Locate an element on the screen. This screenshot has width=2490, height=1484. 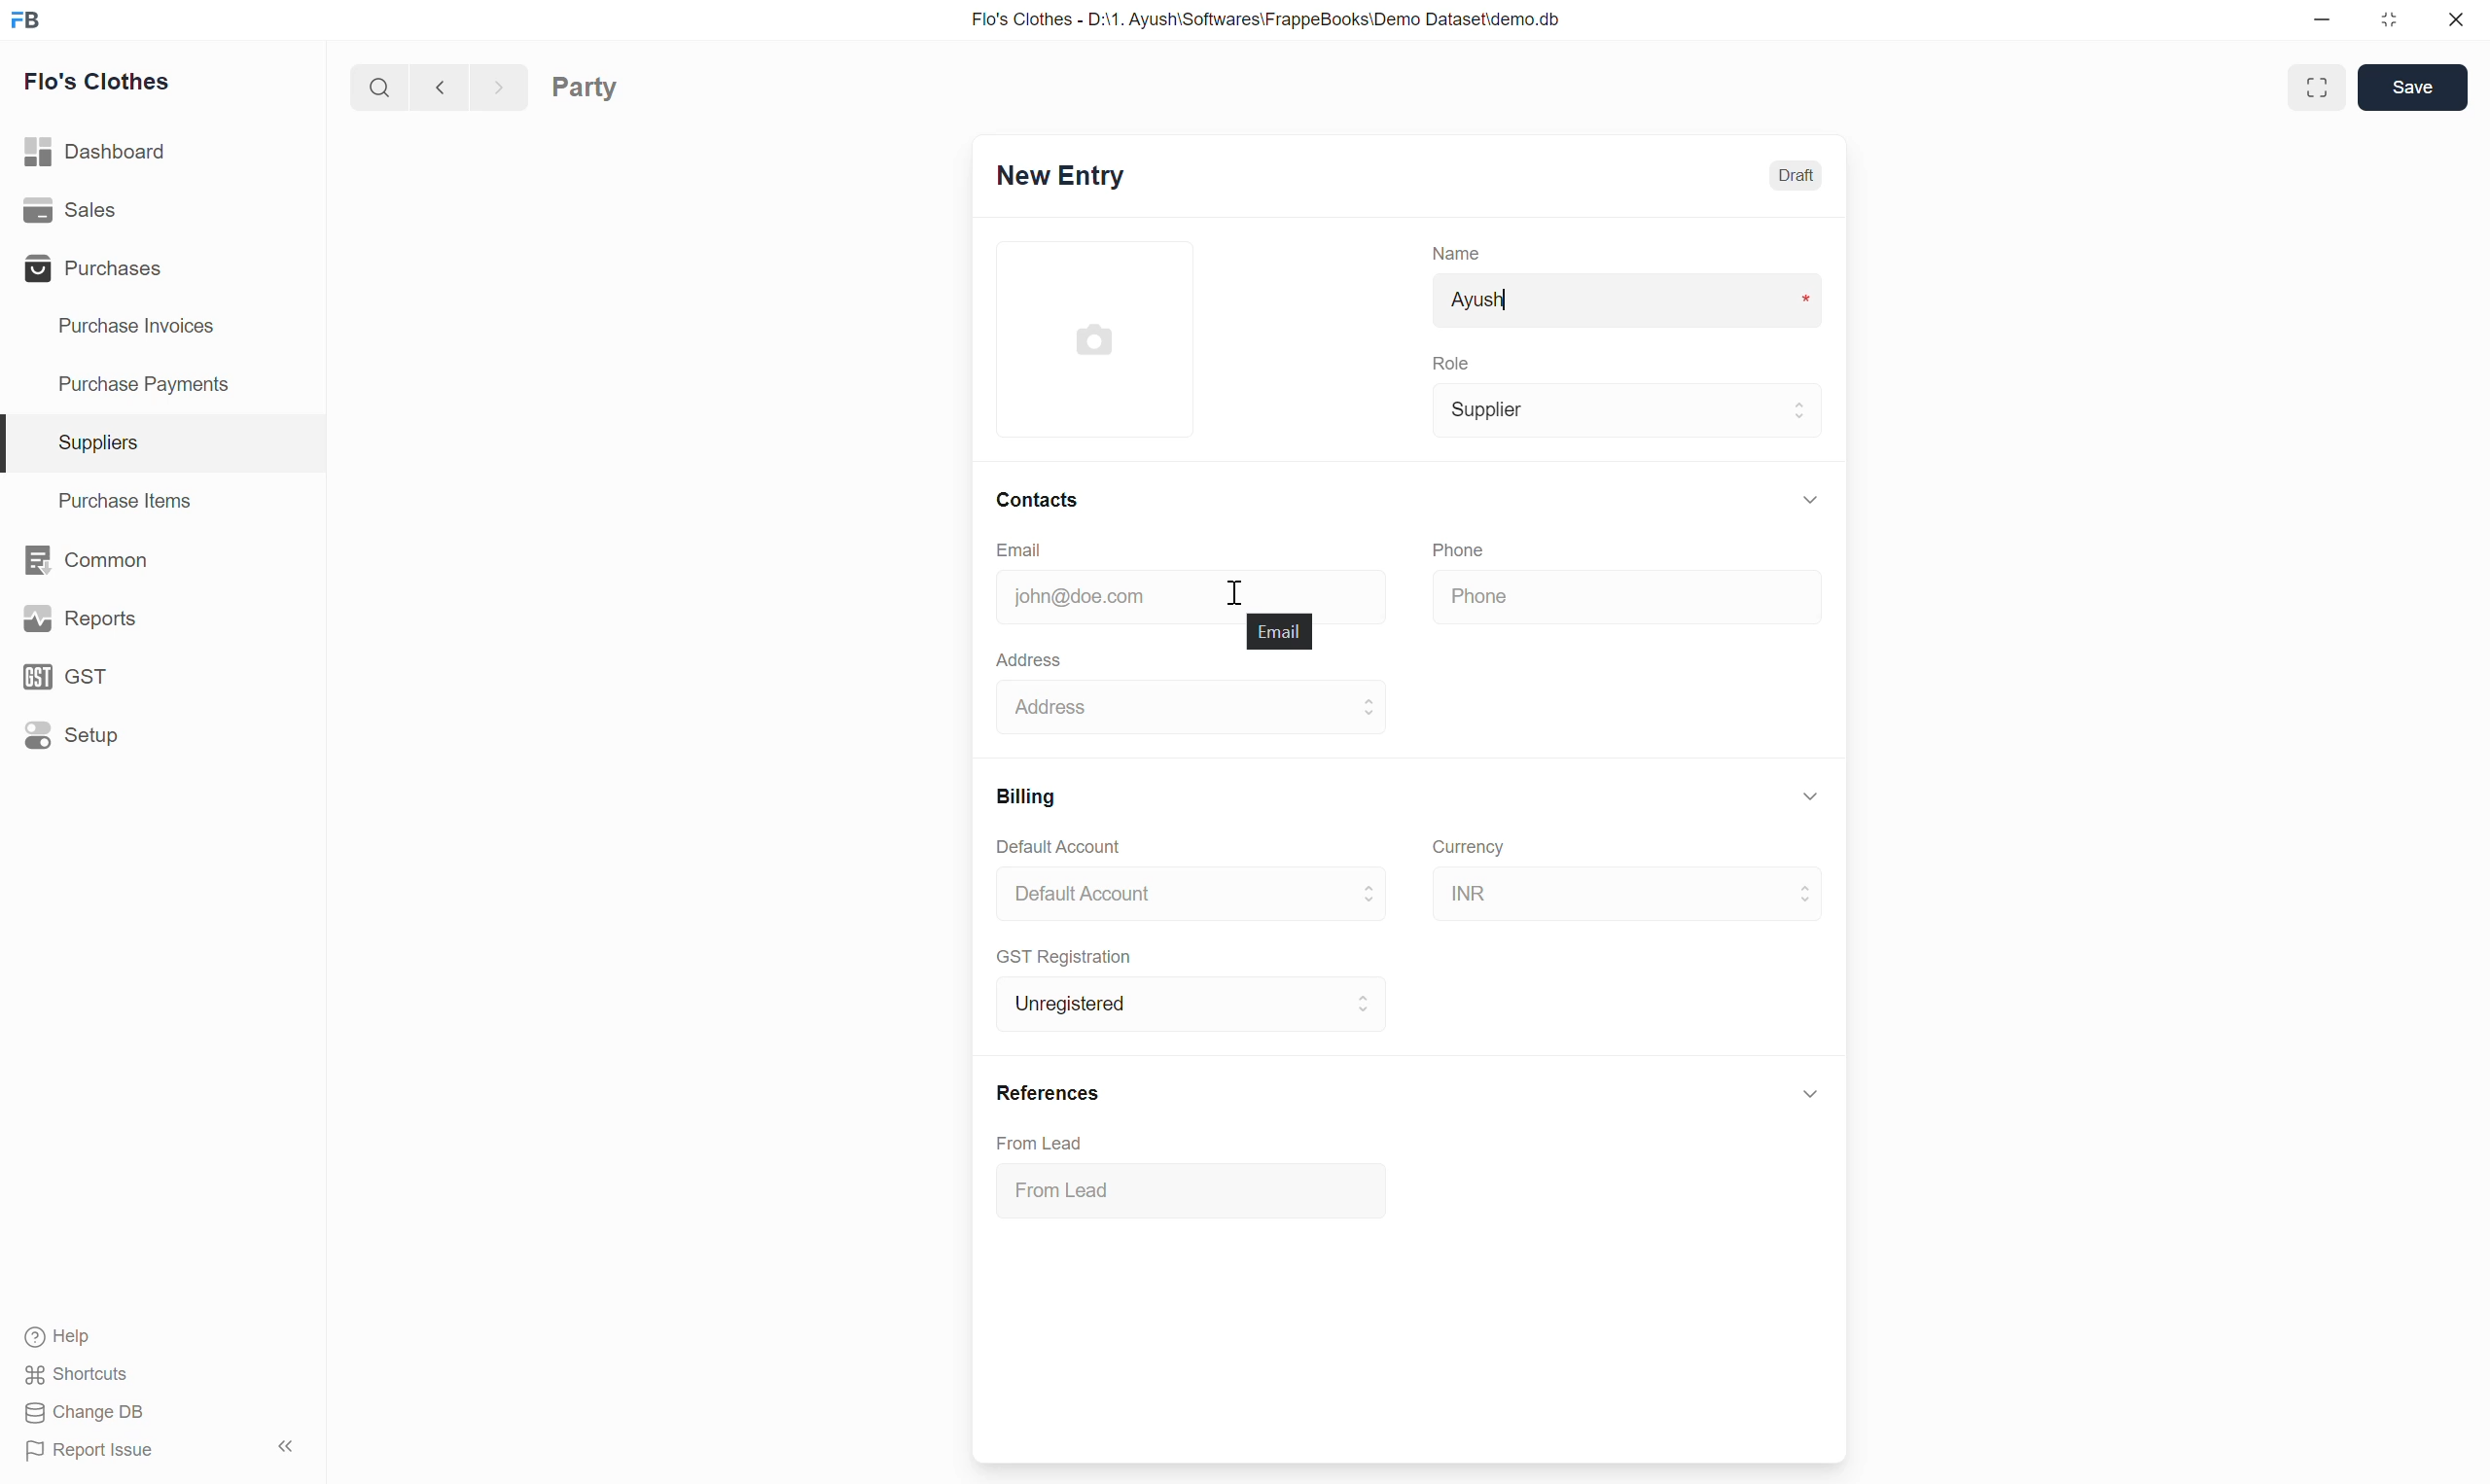
Ayush is located at coordinates (1627, 301).